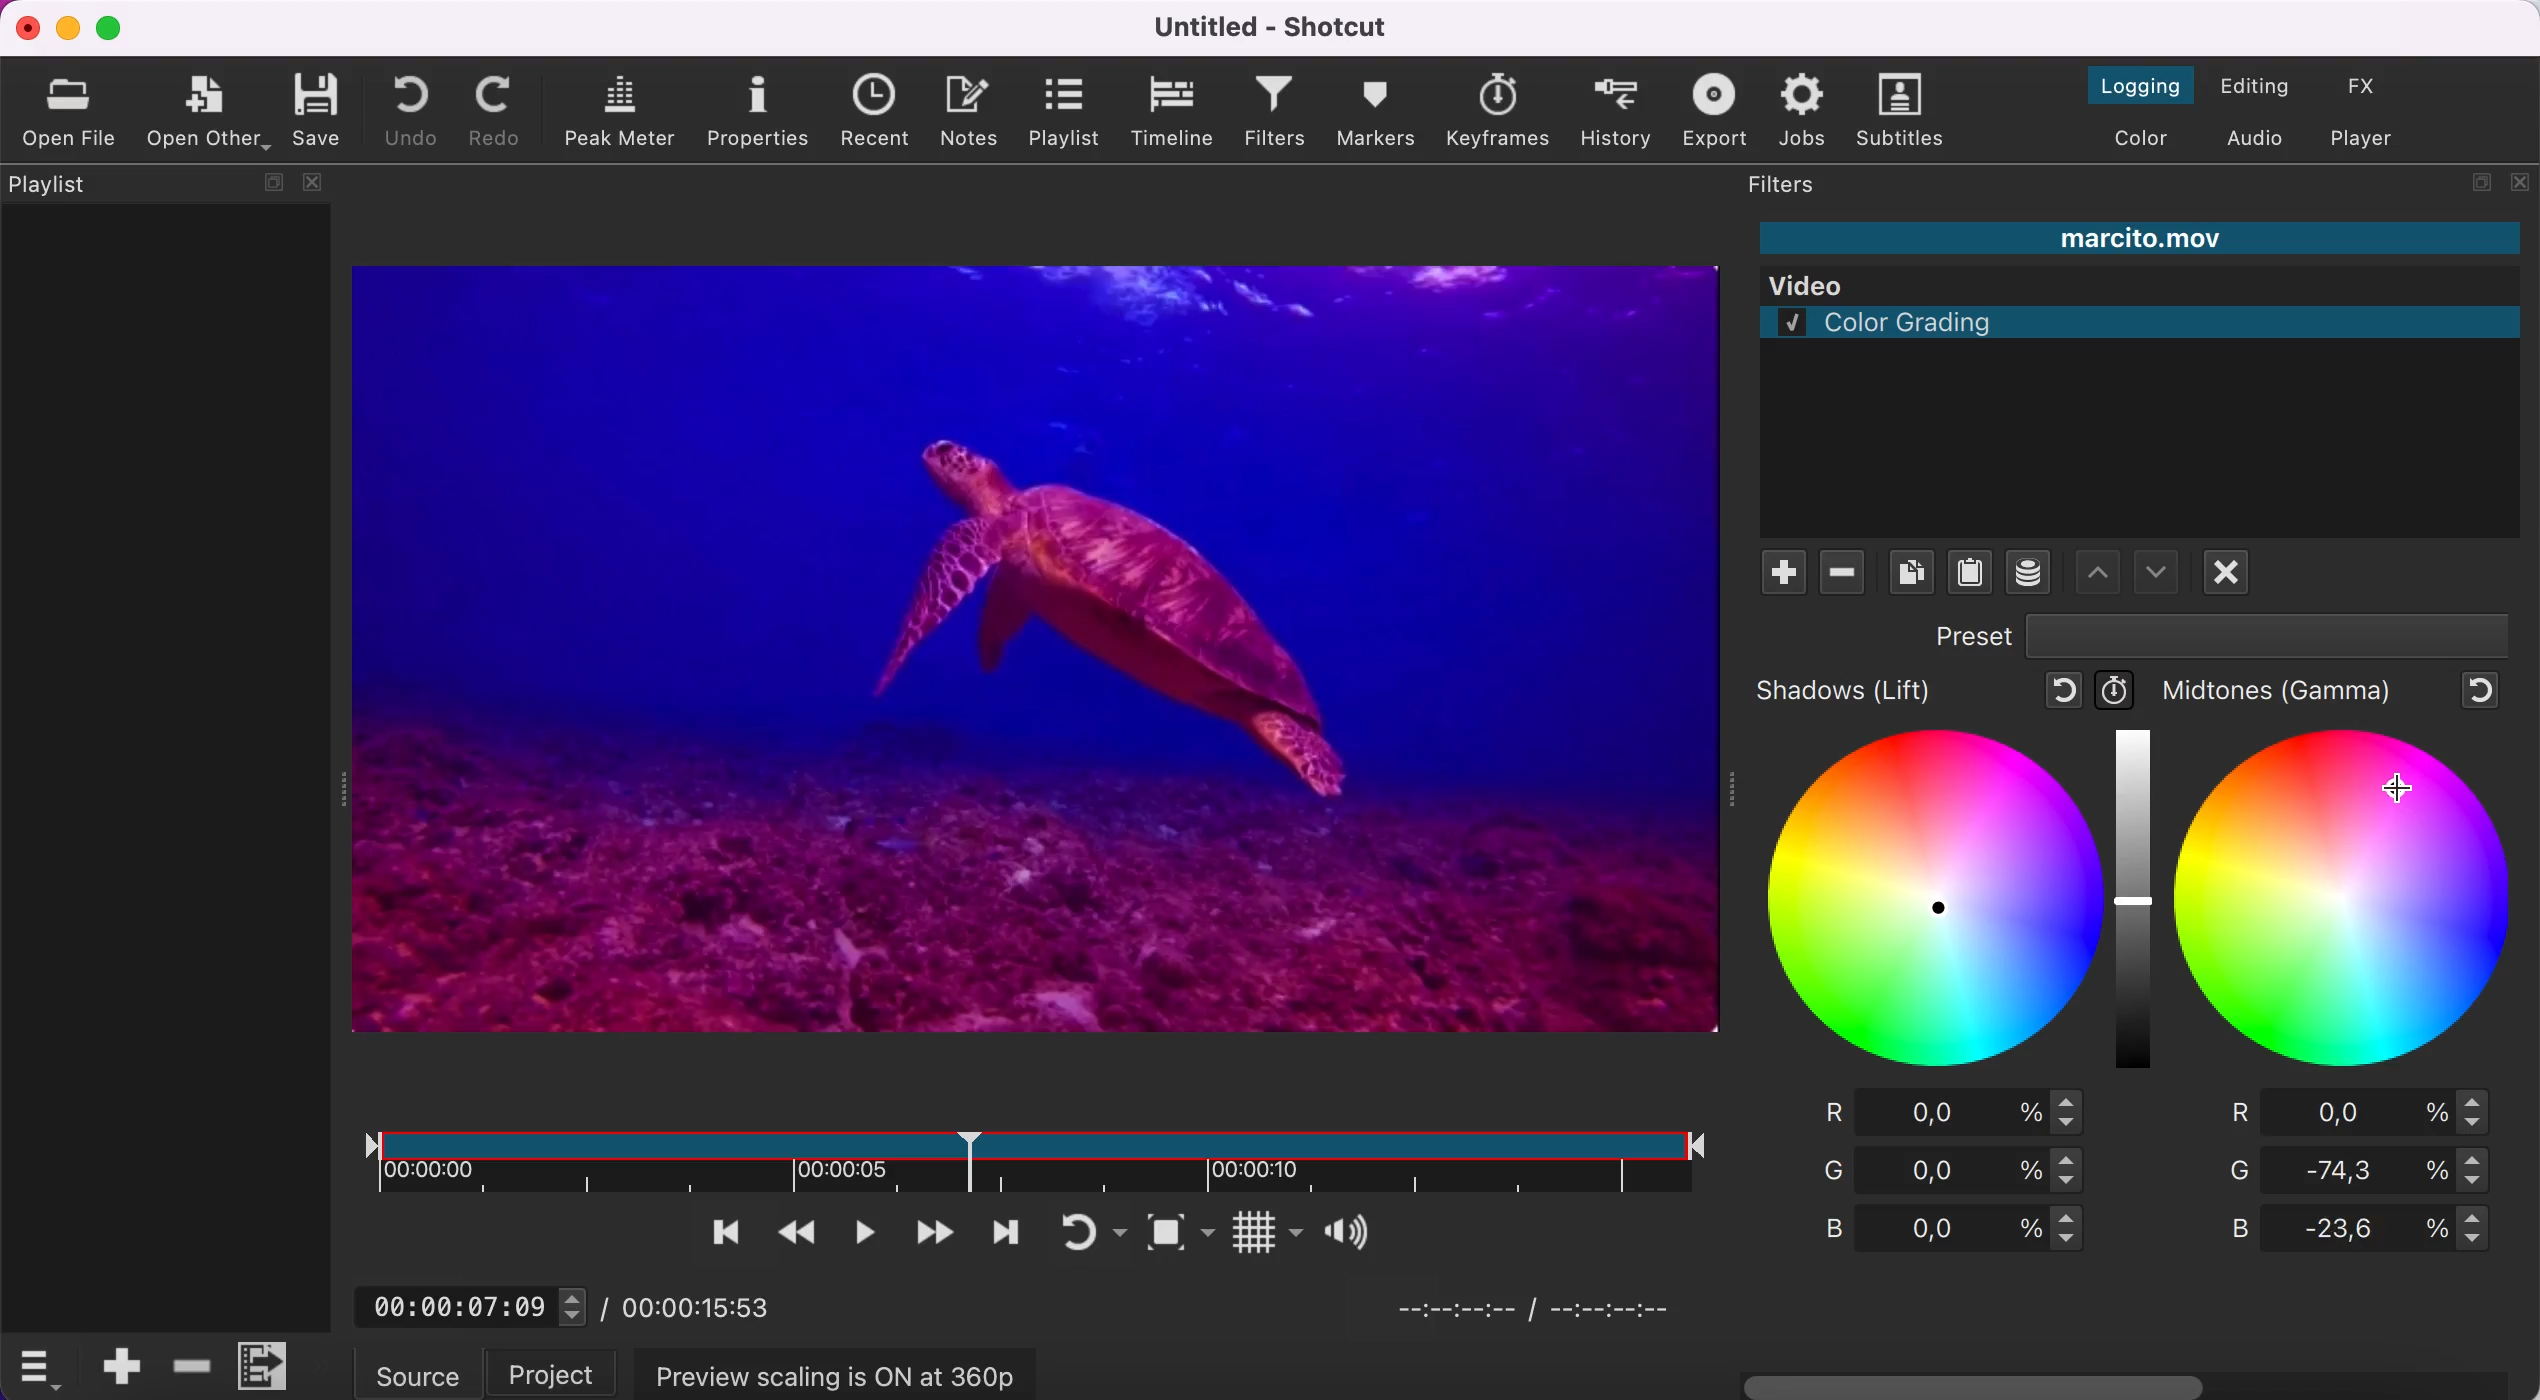 The image size is (2540, 1400). I want to click on blue, so click(1956, 1229).